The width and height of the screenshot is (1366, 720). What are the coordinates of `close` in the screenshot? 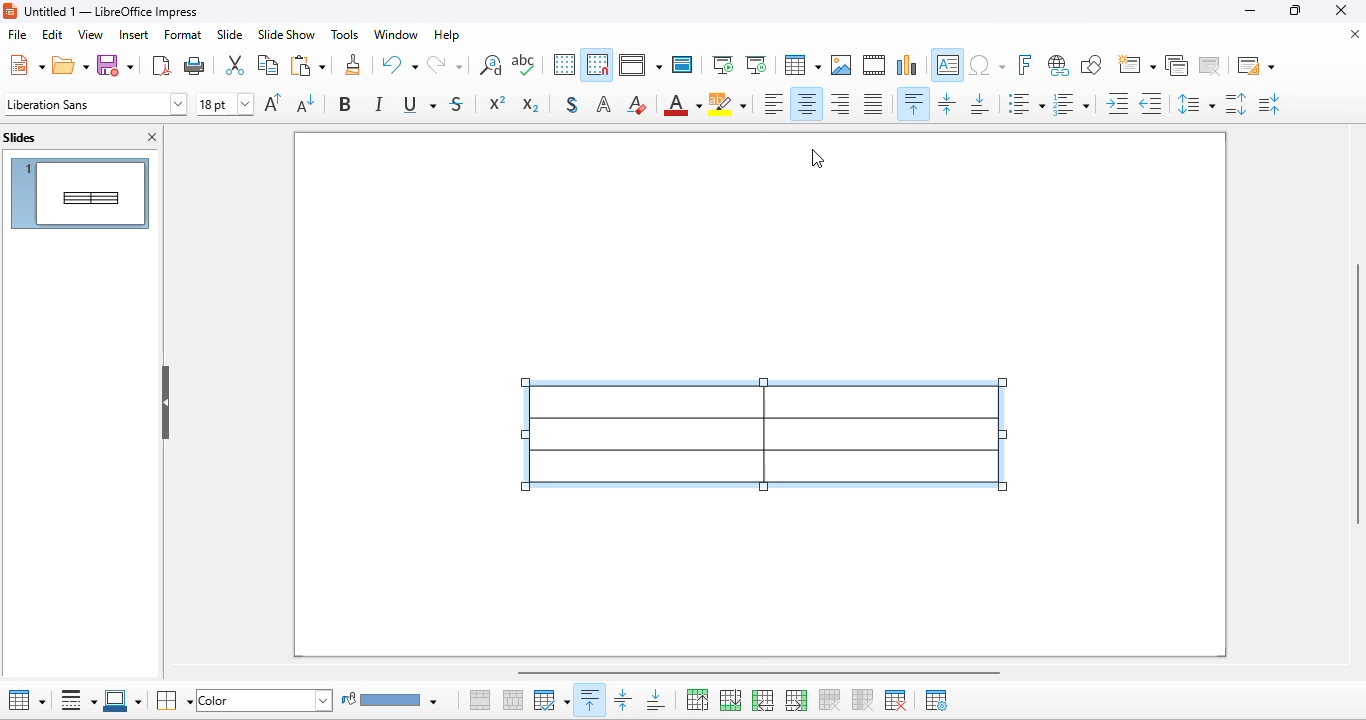 It's located at (1340, 9).